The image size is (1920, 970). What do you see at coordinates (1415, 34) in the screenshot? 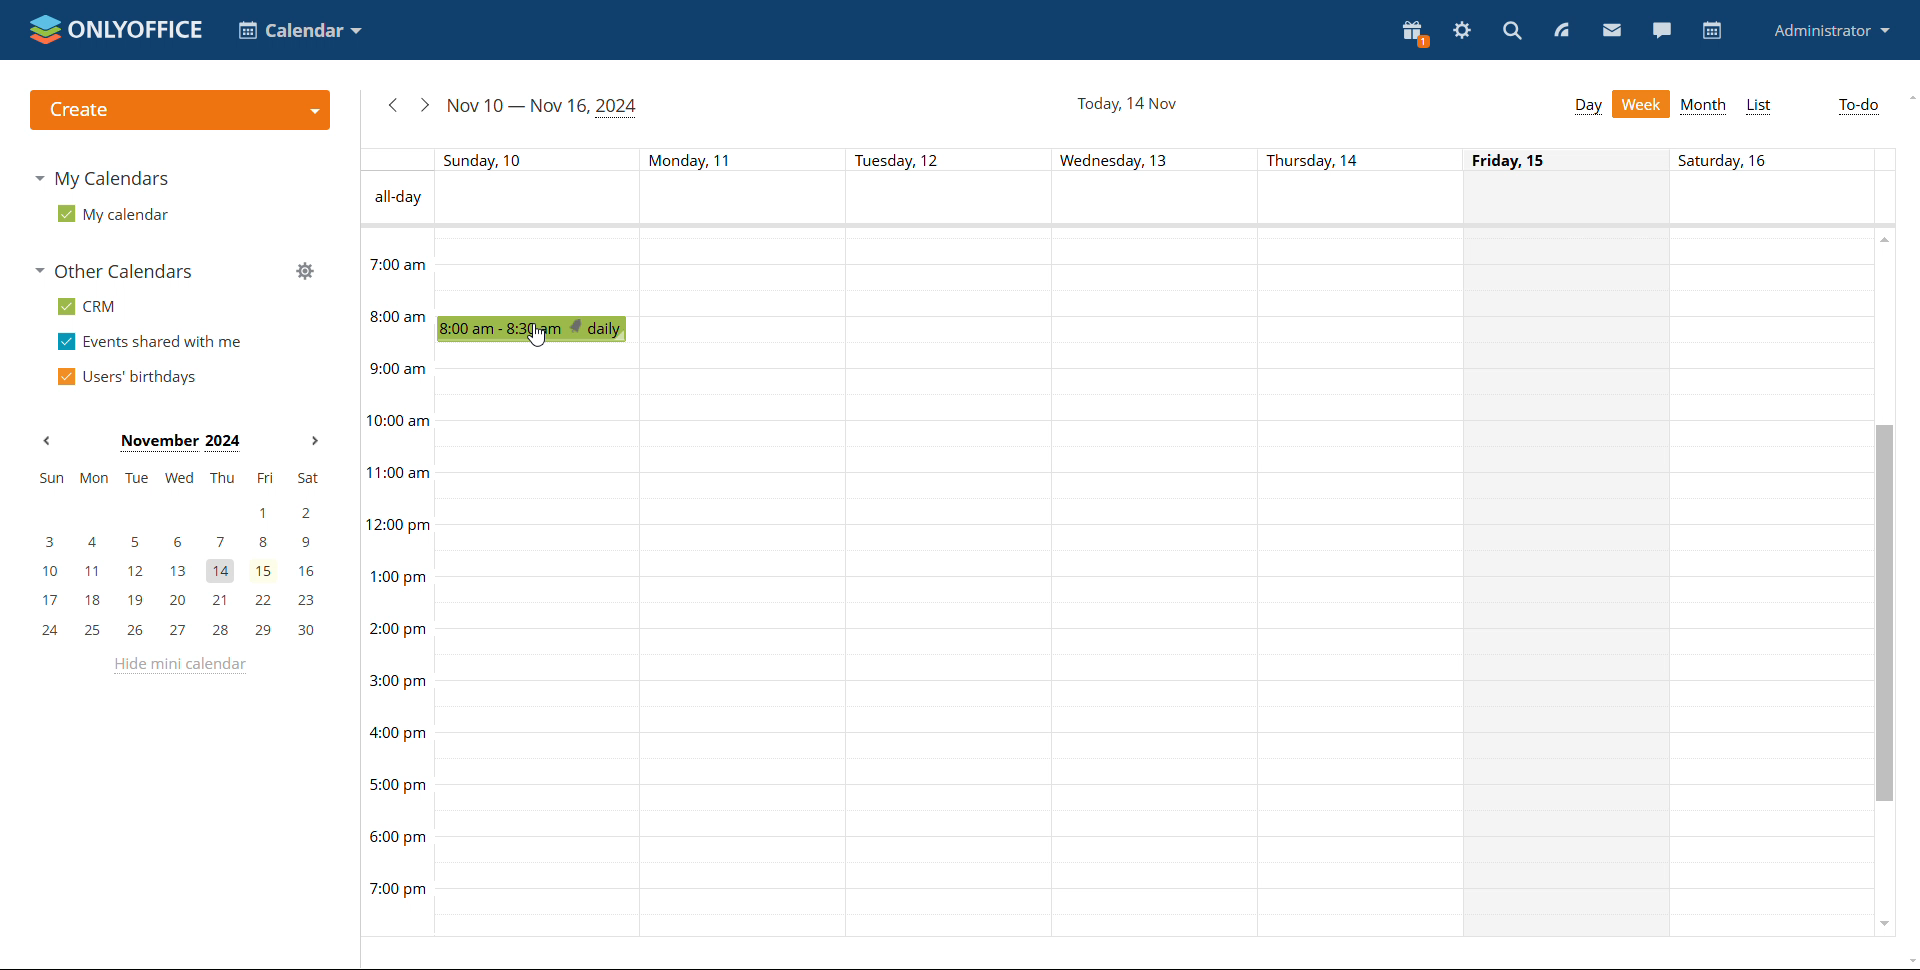
I see `present` at bounding box center [1415, 34].